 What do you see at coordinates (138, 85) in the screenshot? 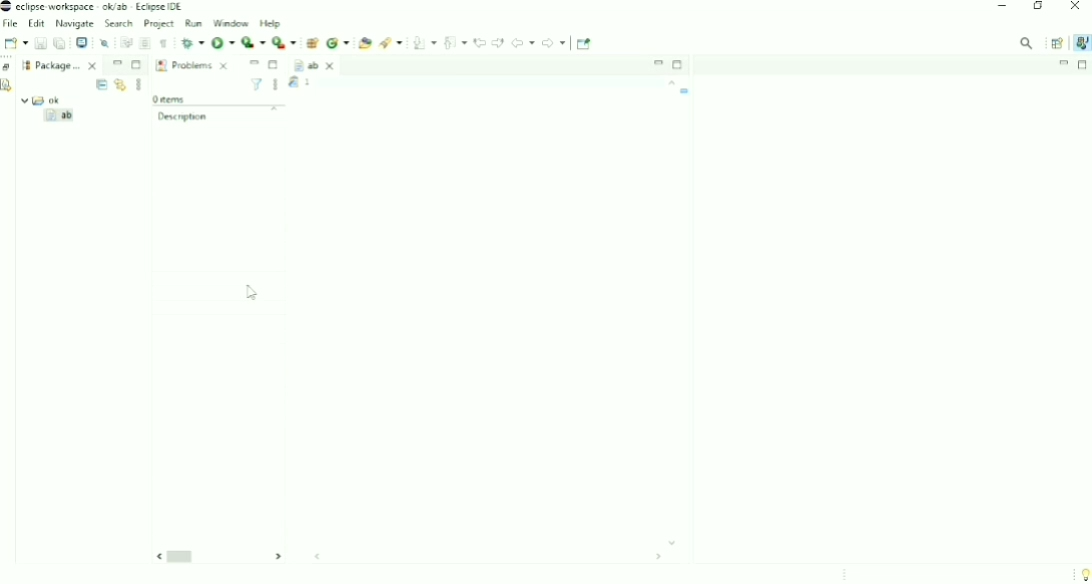
I see `More` at bounding box center [138, 85].